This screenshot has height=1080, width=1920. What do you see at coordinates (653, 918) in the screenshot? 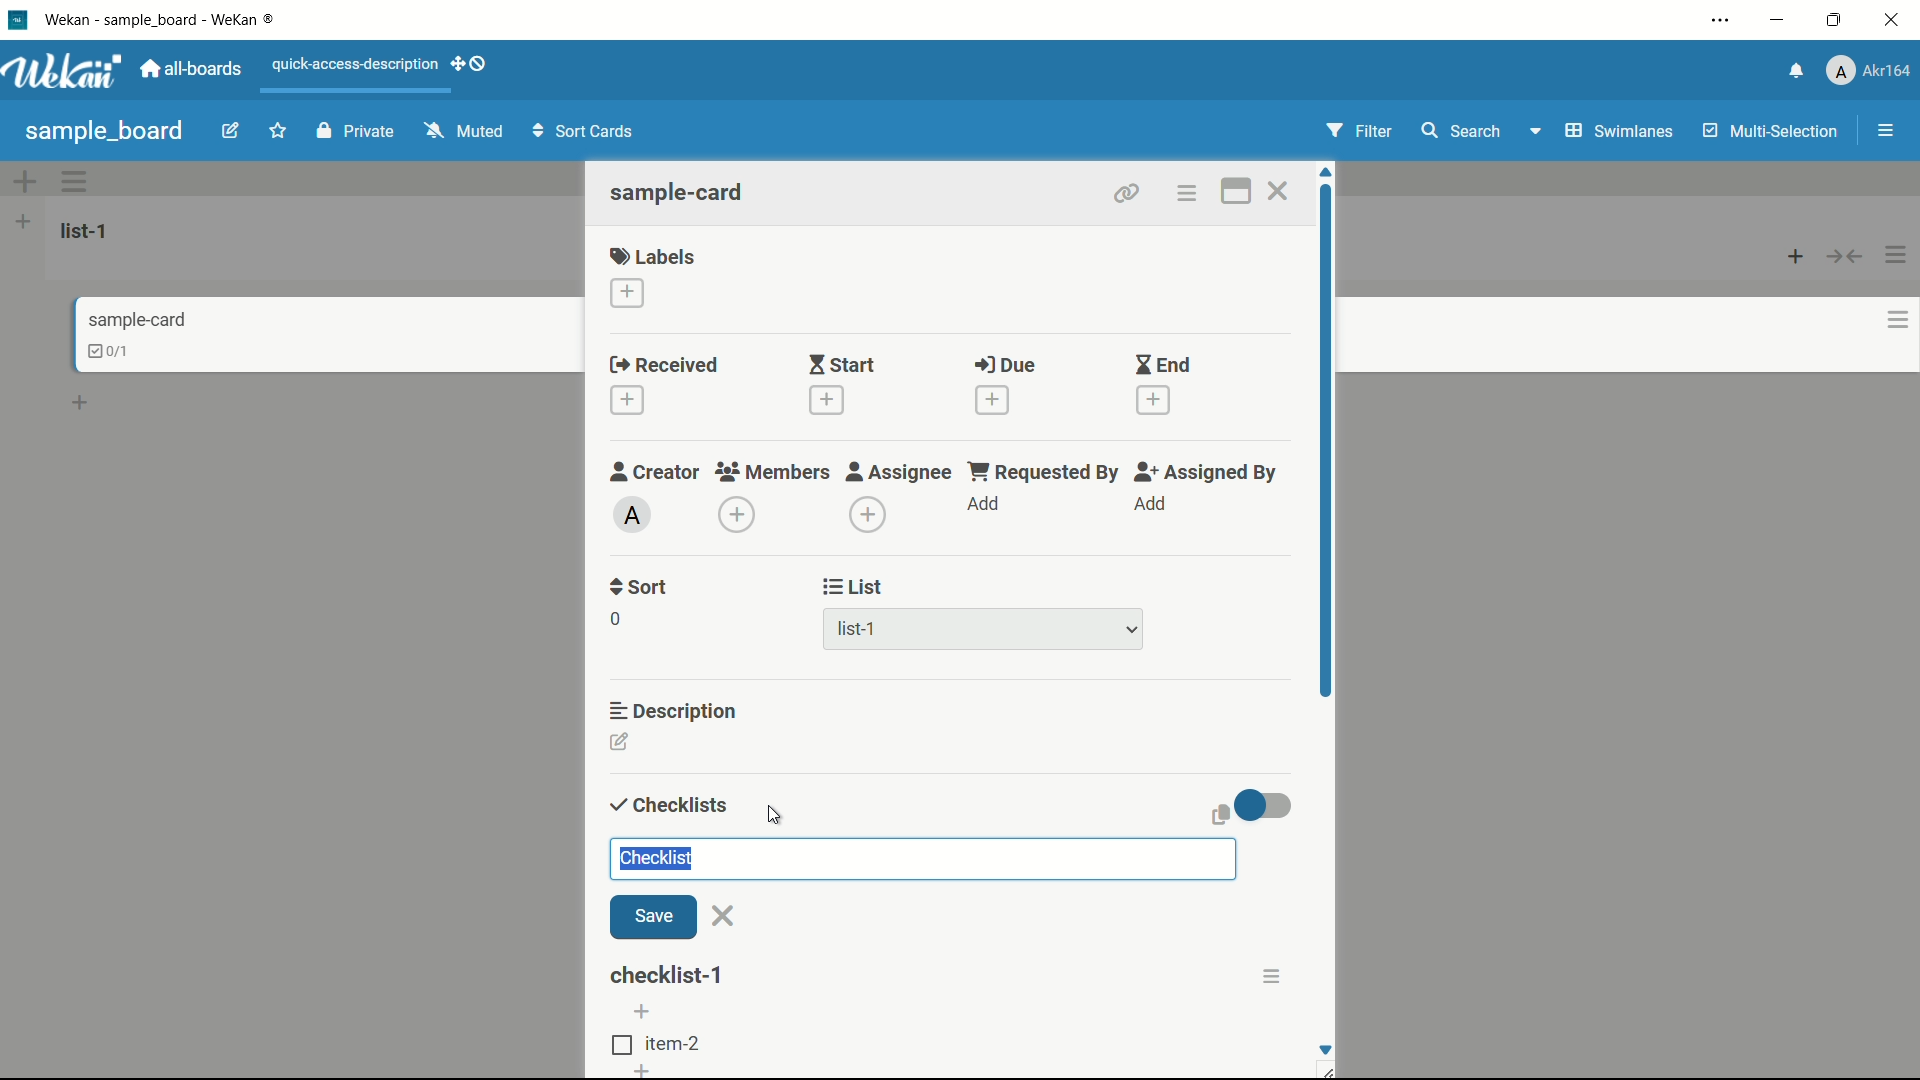
I see `save` at bounding box center [653, 918].